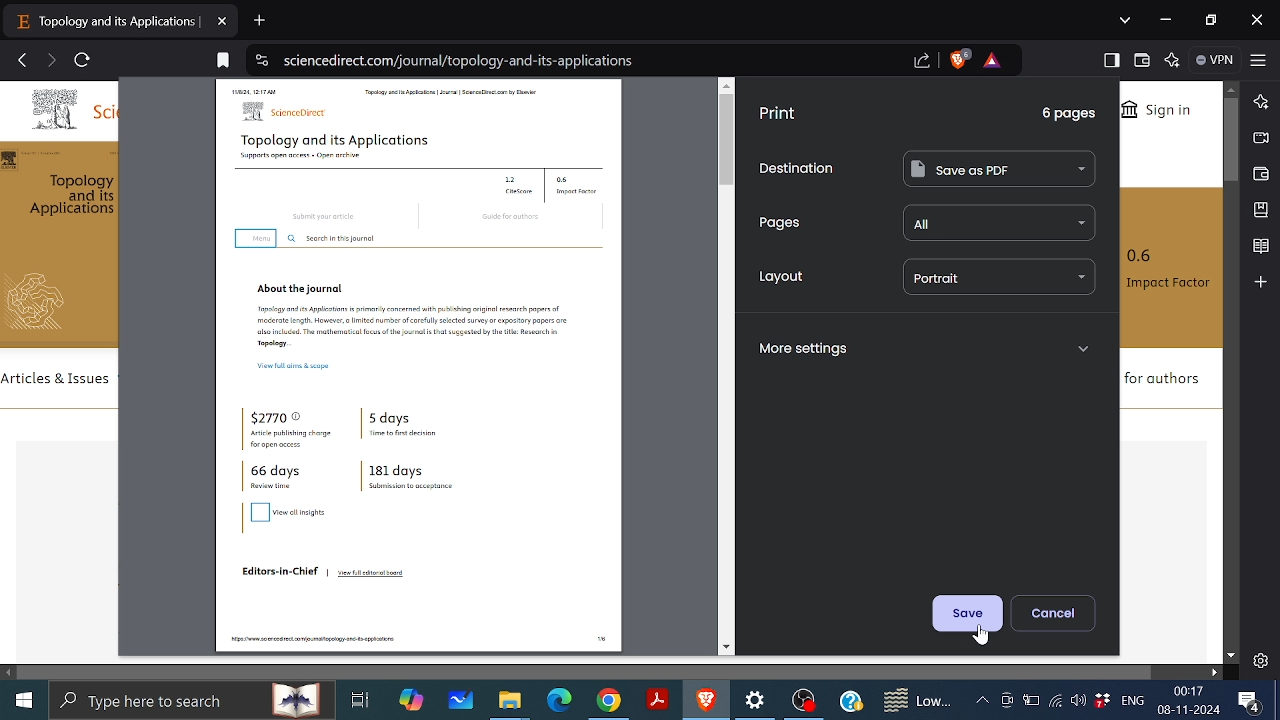  What do you see at coordinates (56, 383) in the screenshot?
I see `articles & issues` at bounding box center [56, 383].